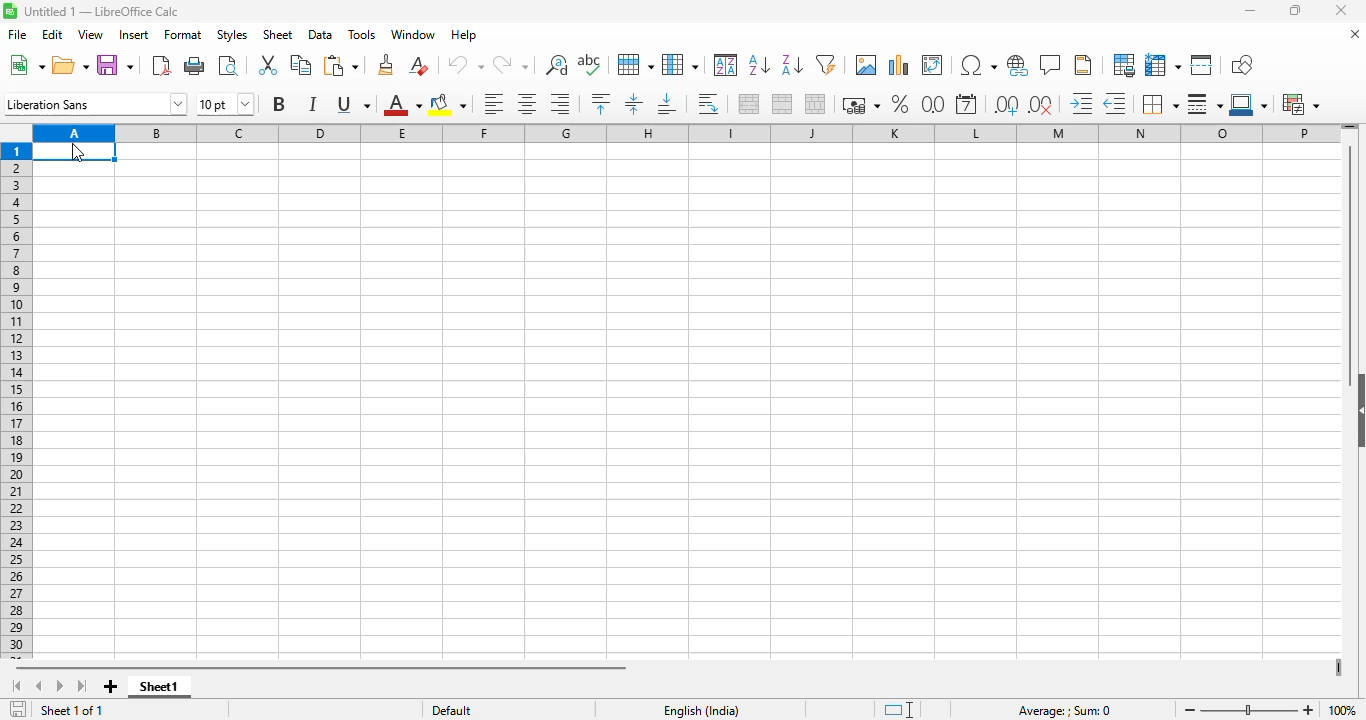  What do you see at coordinates (1296, 10) in the screenshot?
I see `maximize` at bounding box center [1296, 10].